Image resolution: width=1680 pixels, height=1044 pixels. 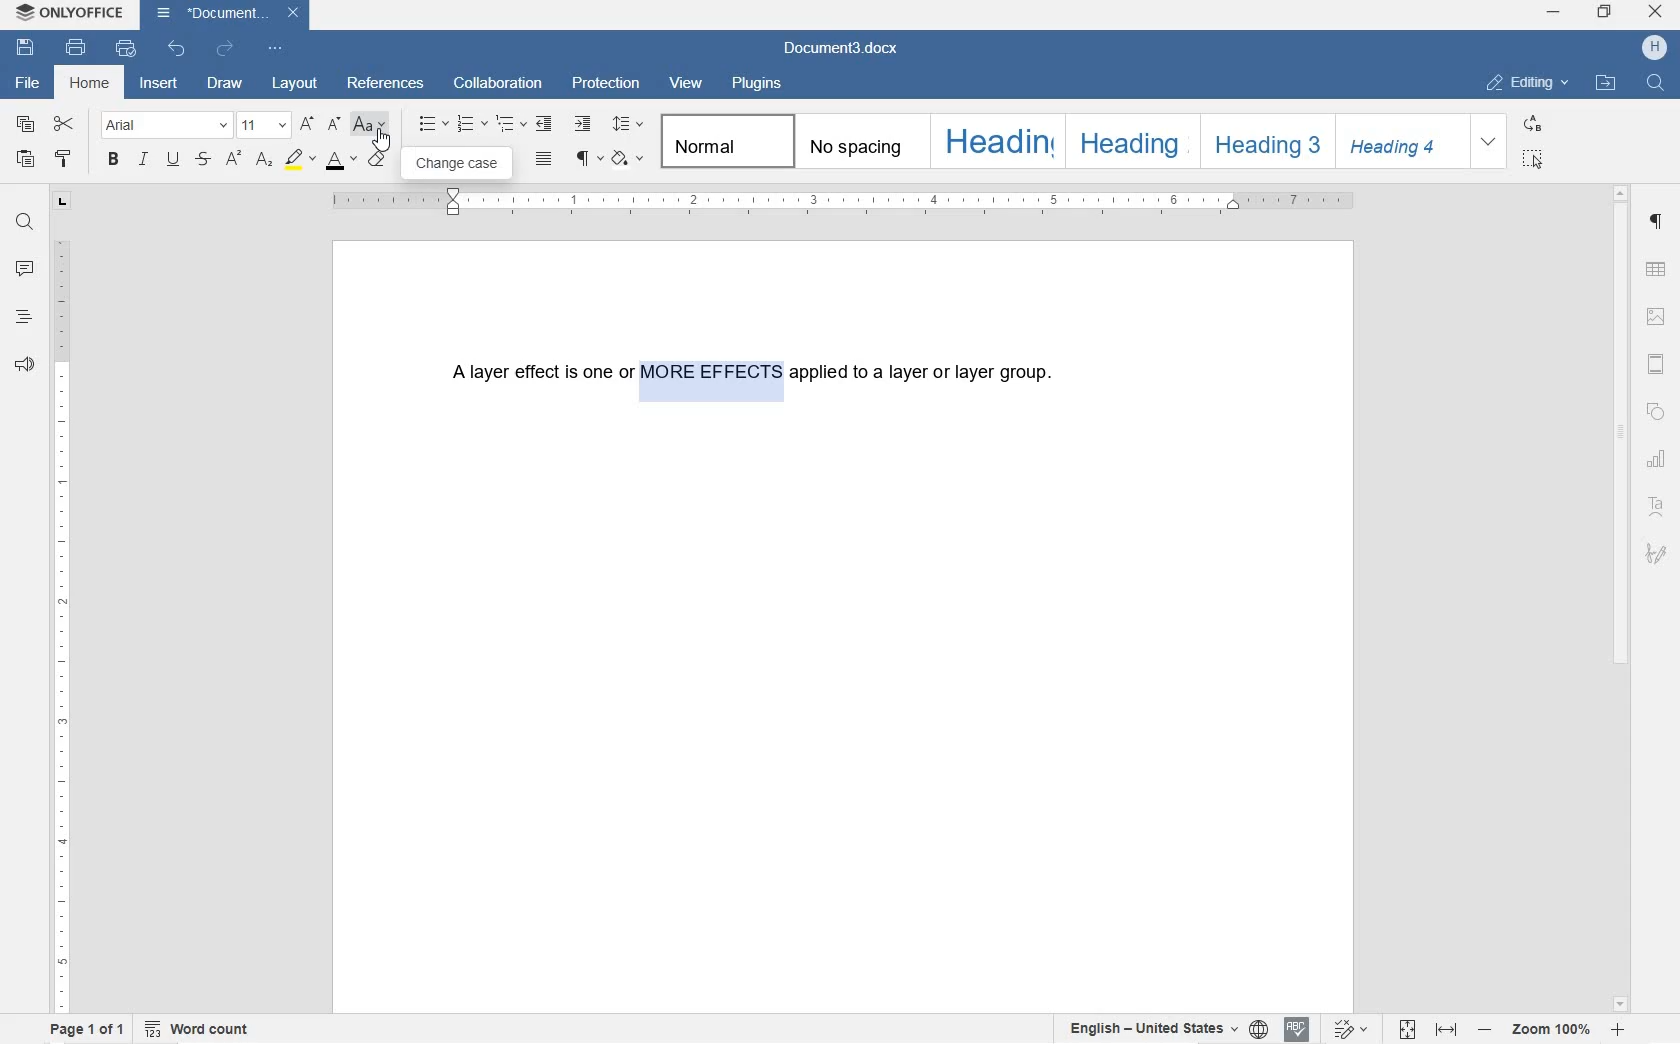 I want to click on SHADING, so click(x=629, y=158).